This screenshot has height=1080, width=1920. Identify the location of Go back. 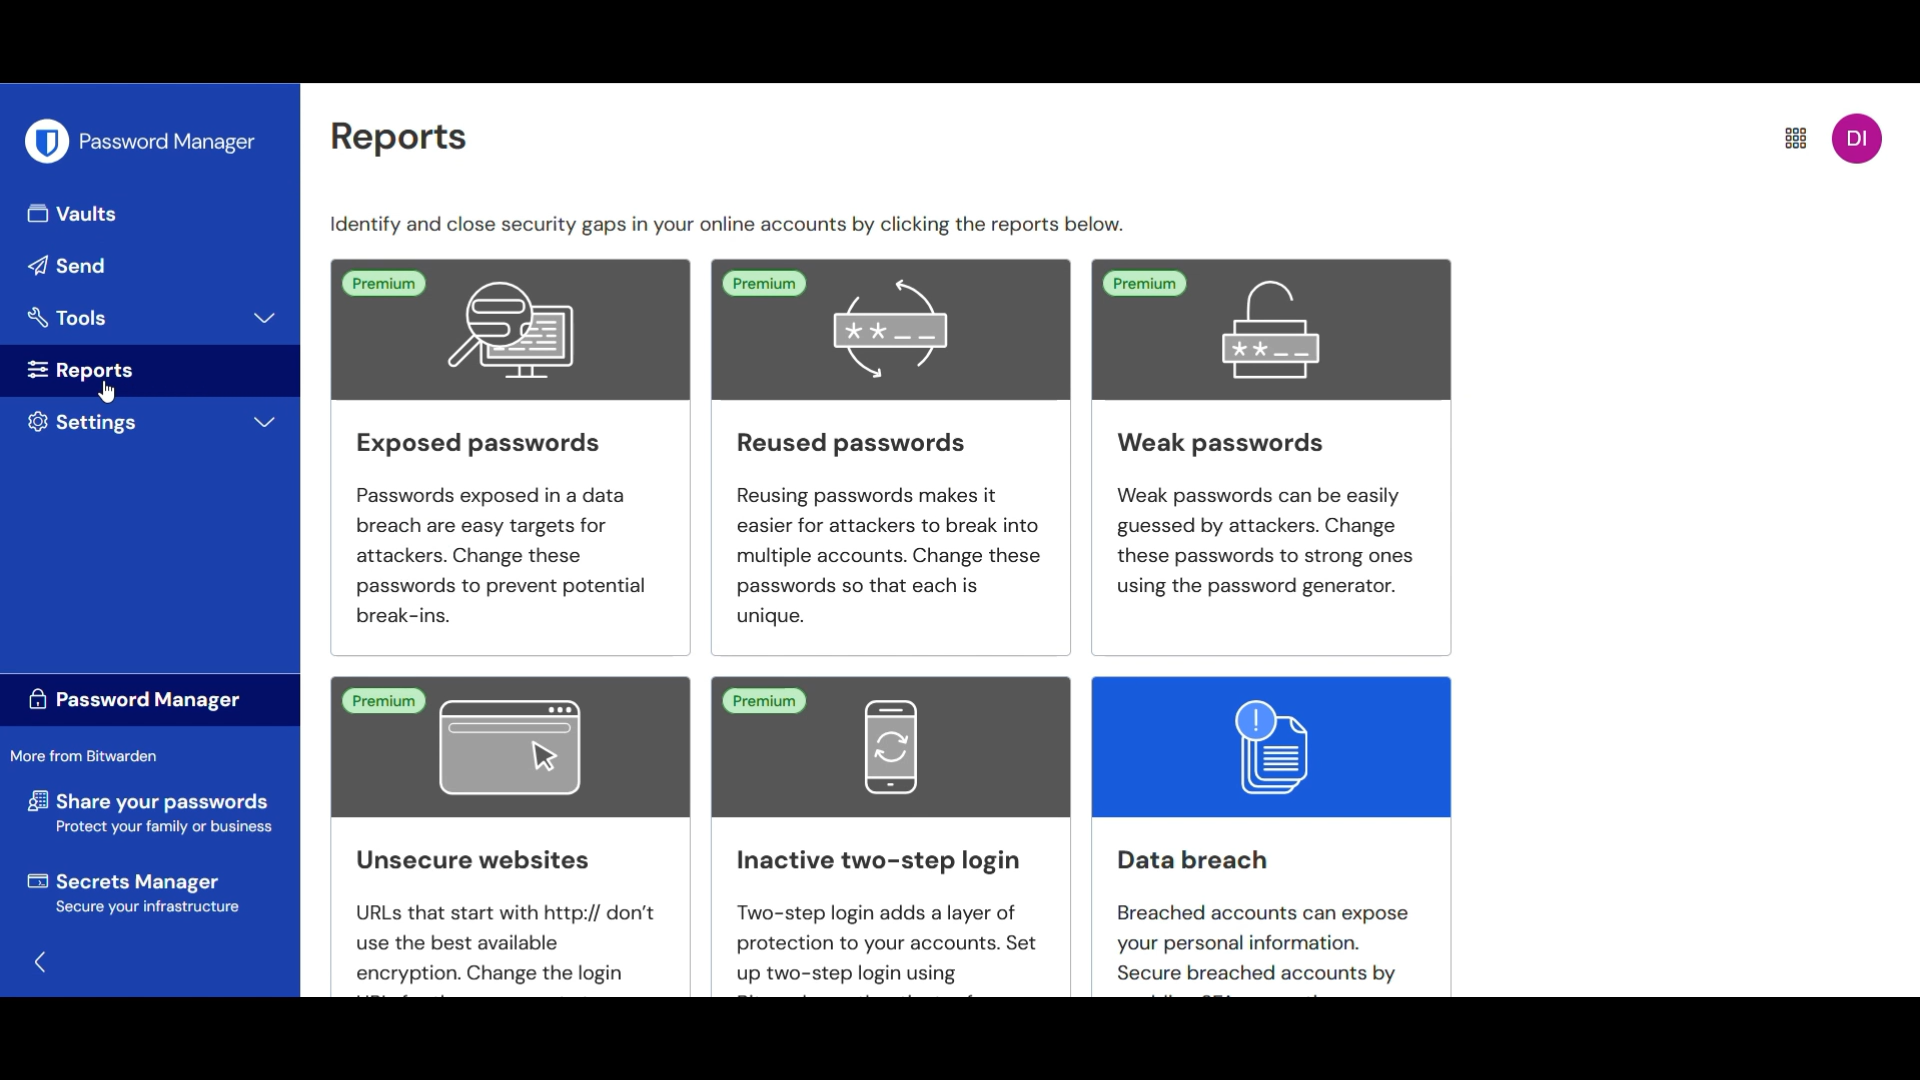
(45, 955).